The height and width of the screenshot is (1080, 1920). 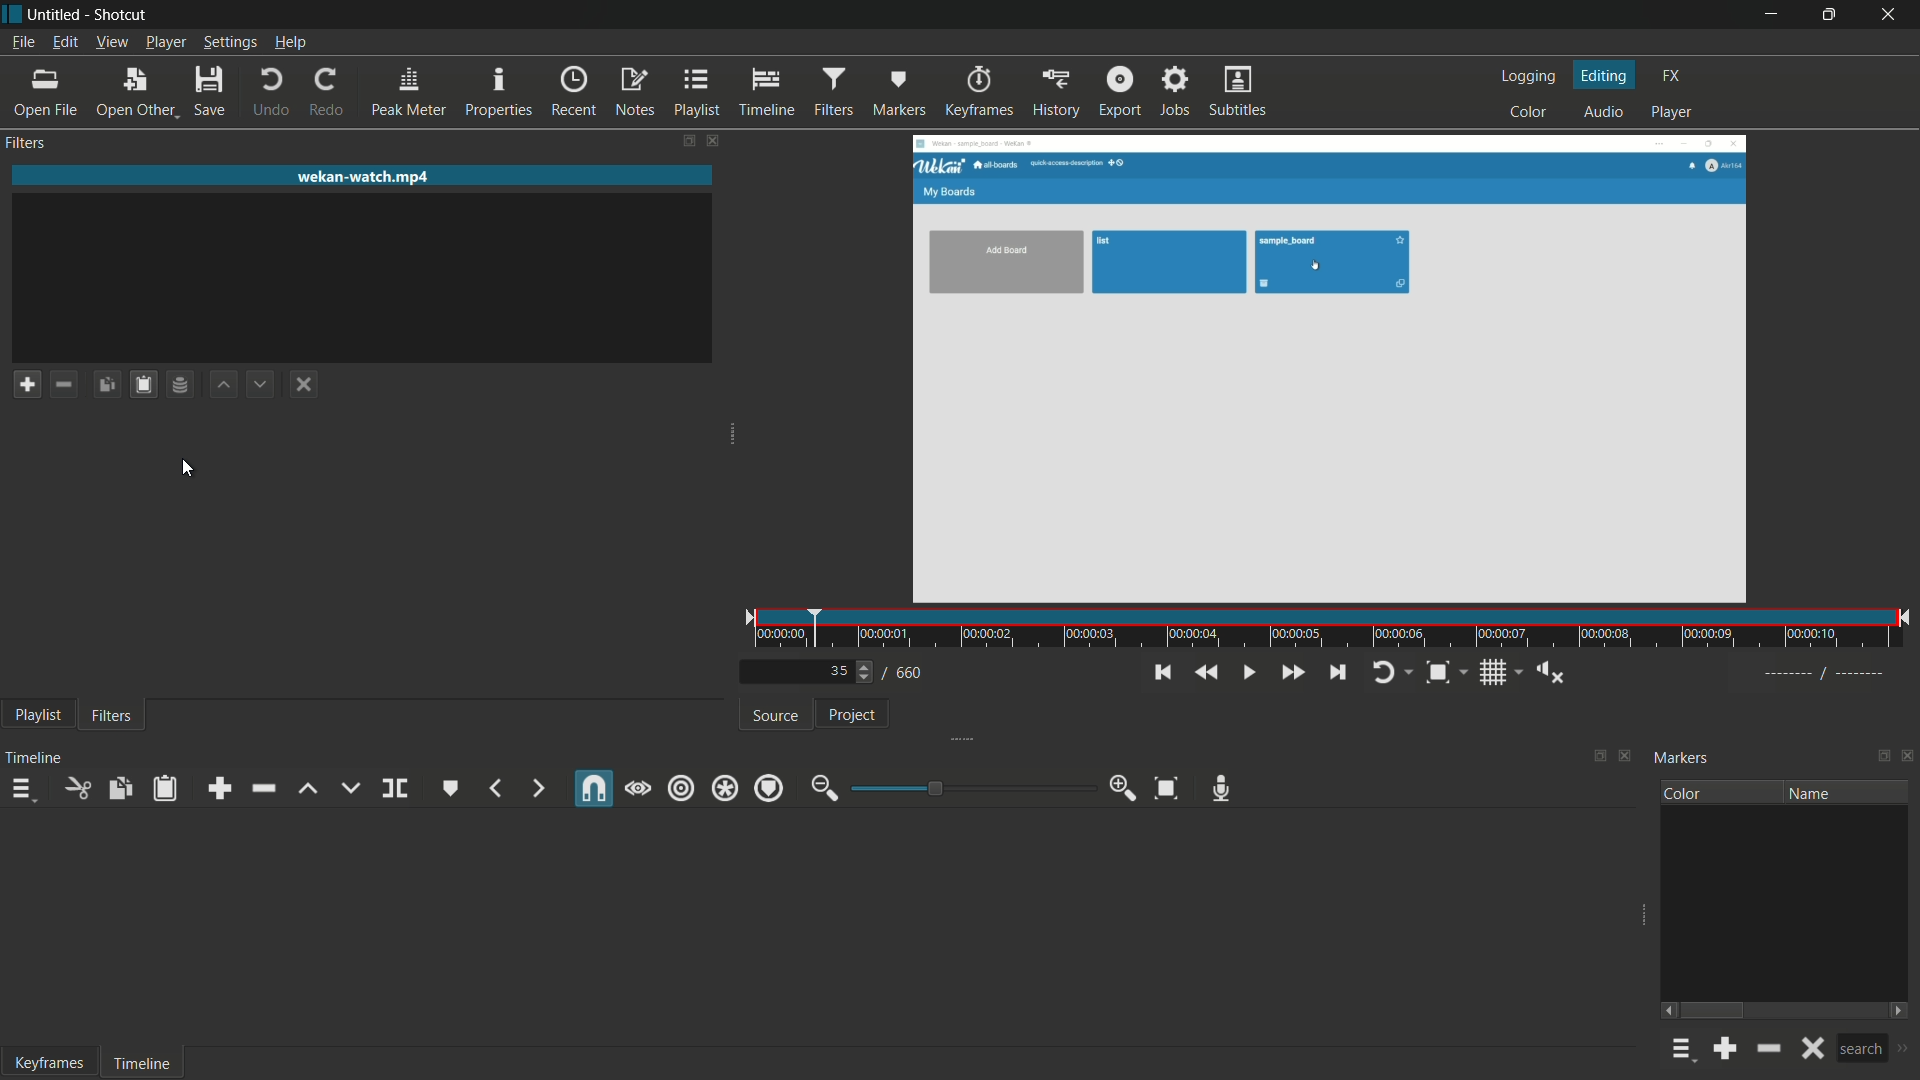 What do you see at coordinates (1528, 113) in the screenshot?
I see `color` at bounding box center [1528, 113].